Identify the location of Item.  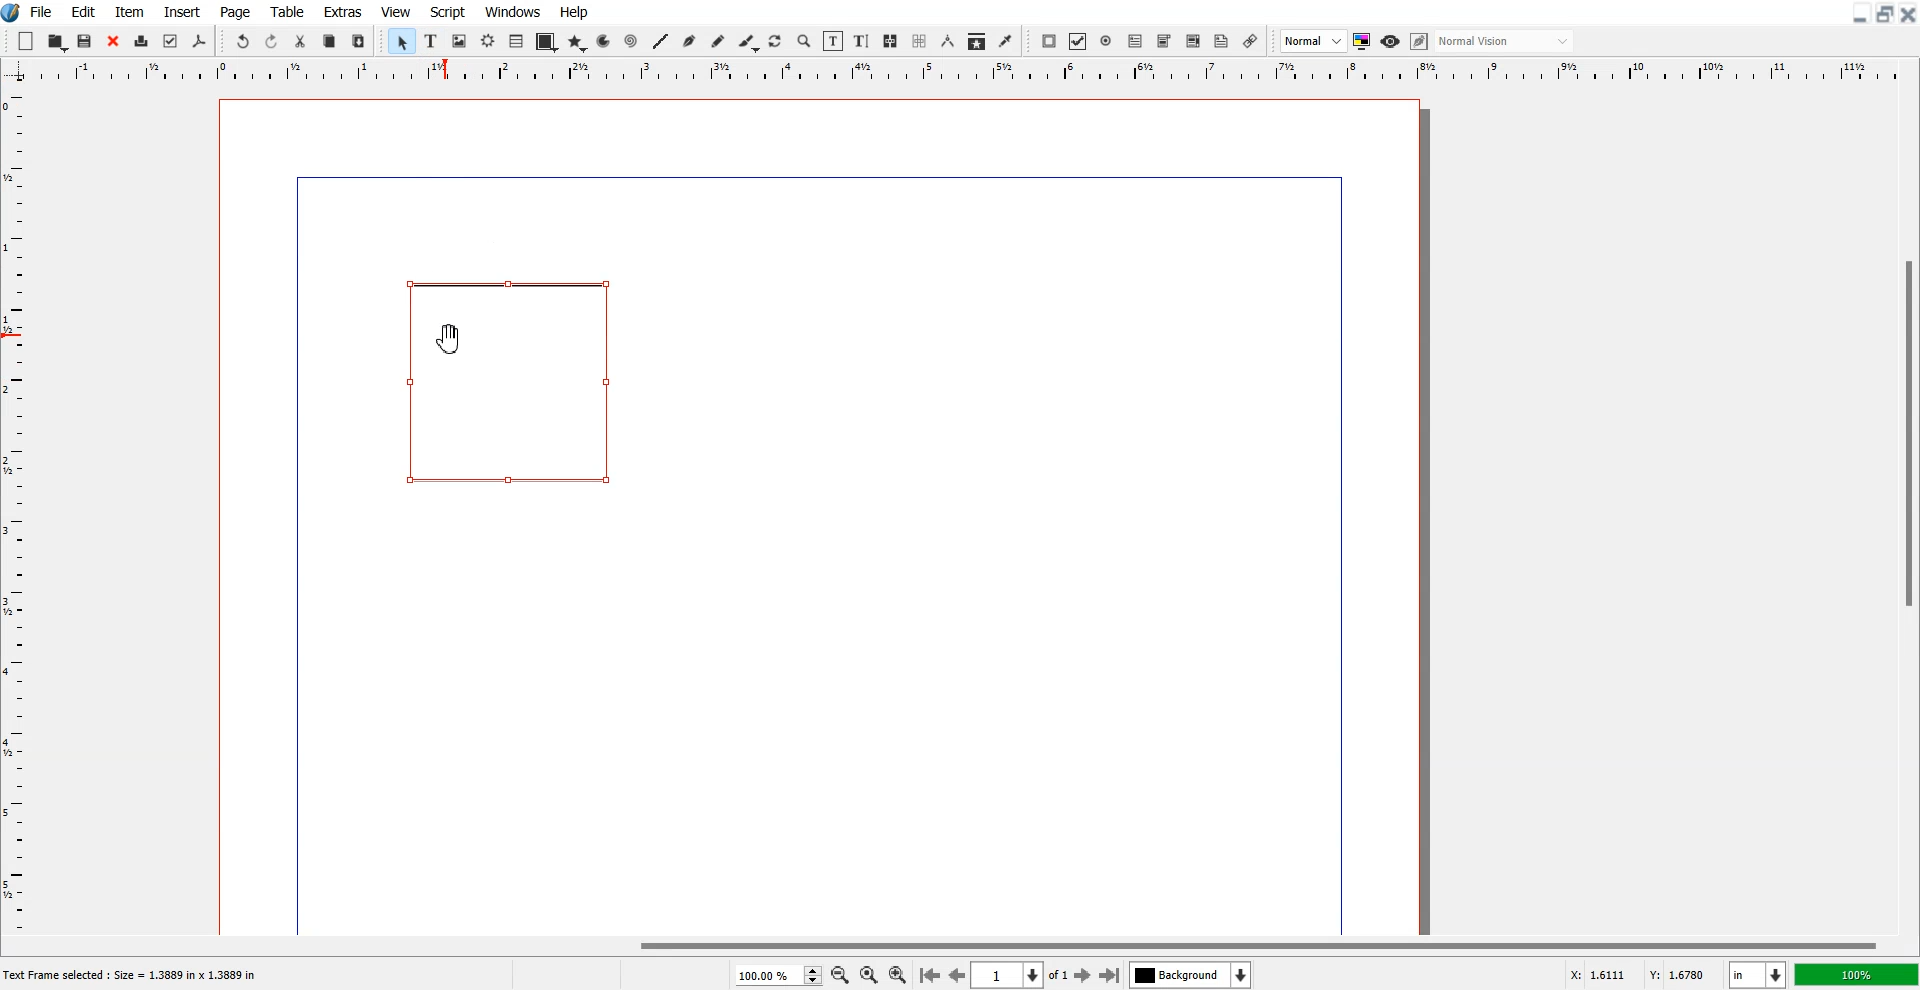
(129, 12).